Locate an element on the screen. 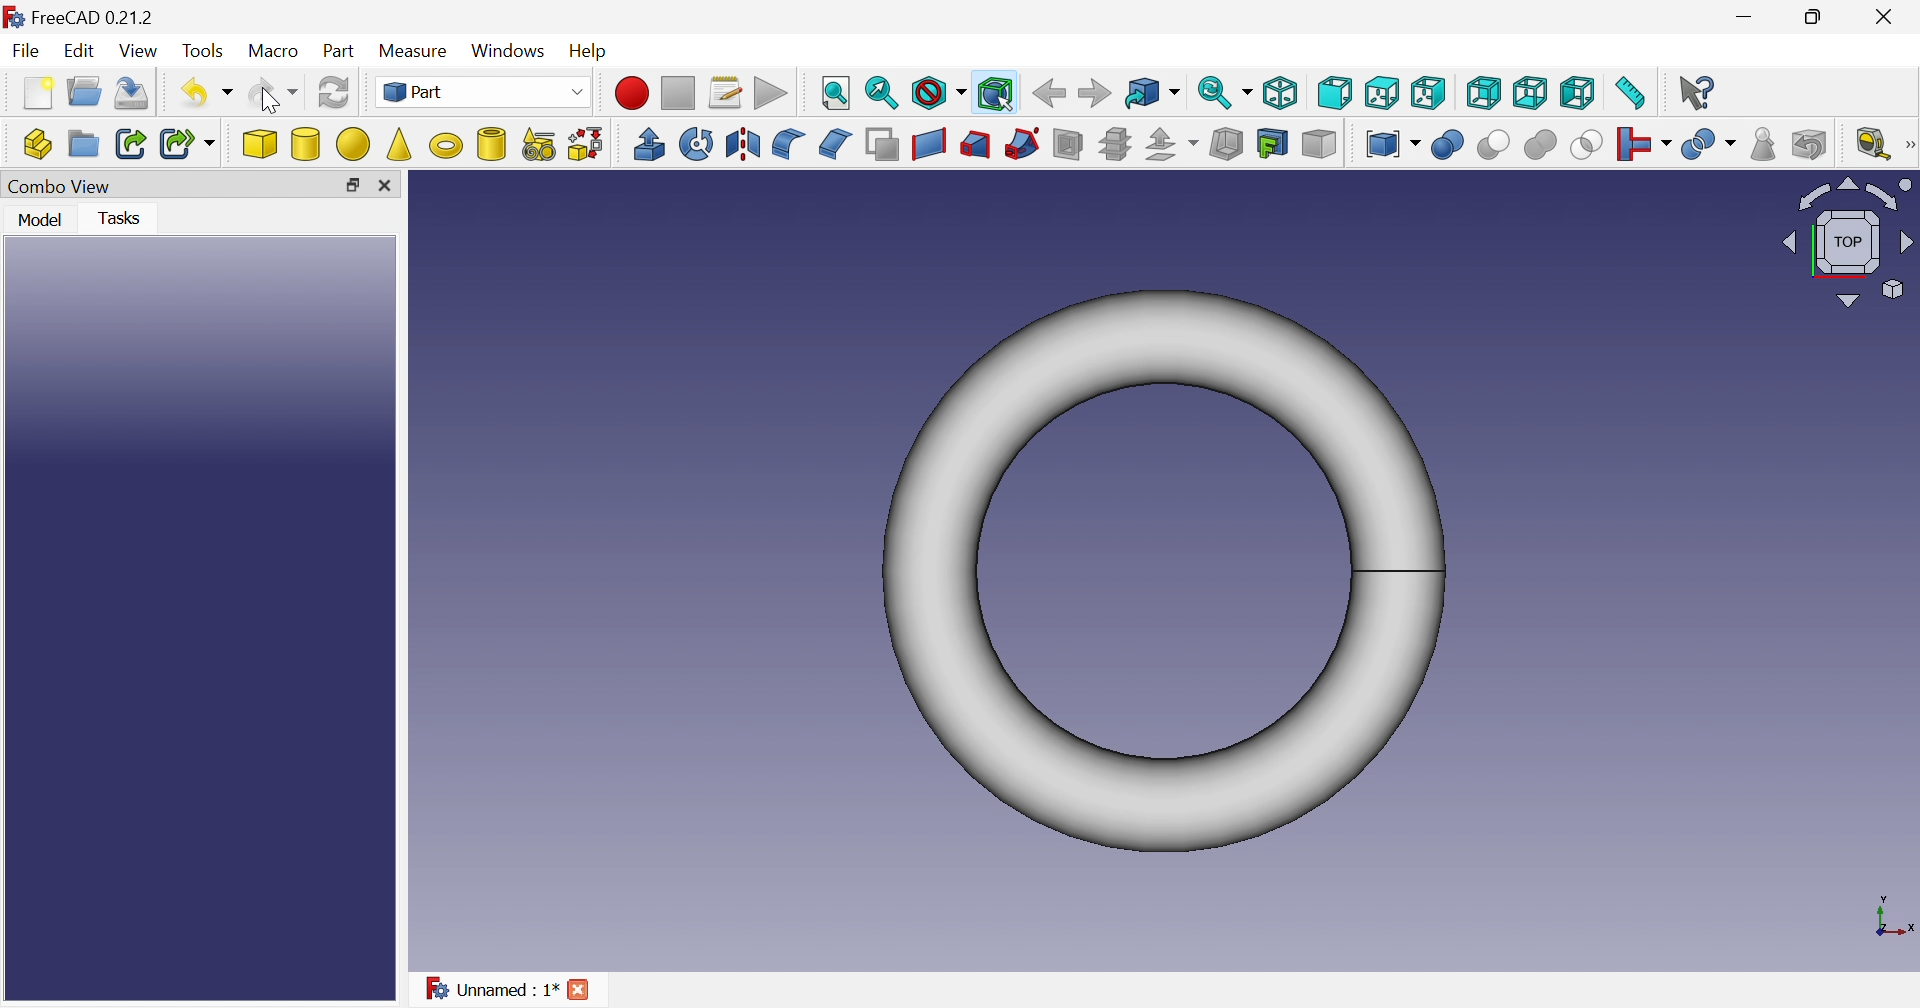  Union is located at coordinates (1540, 145).